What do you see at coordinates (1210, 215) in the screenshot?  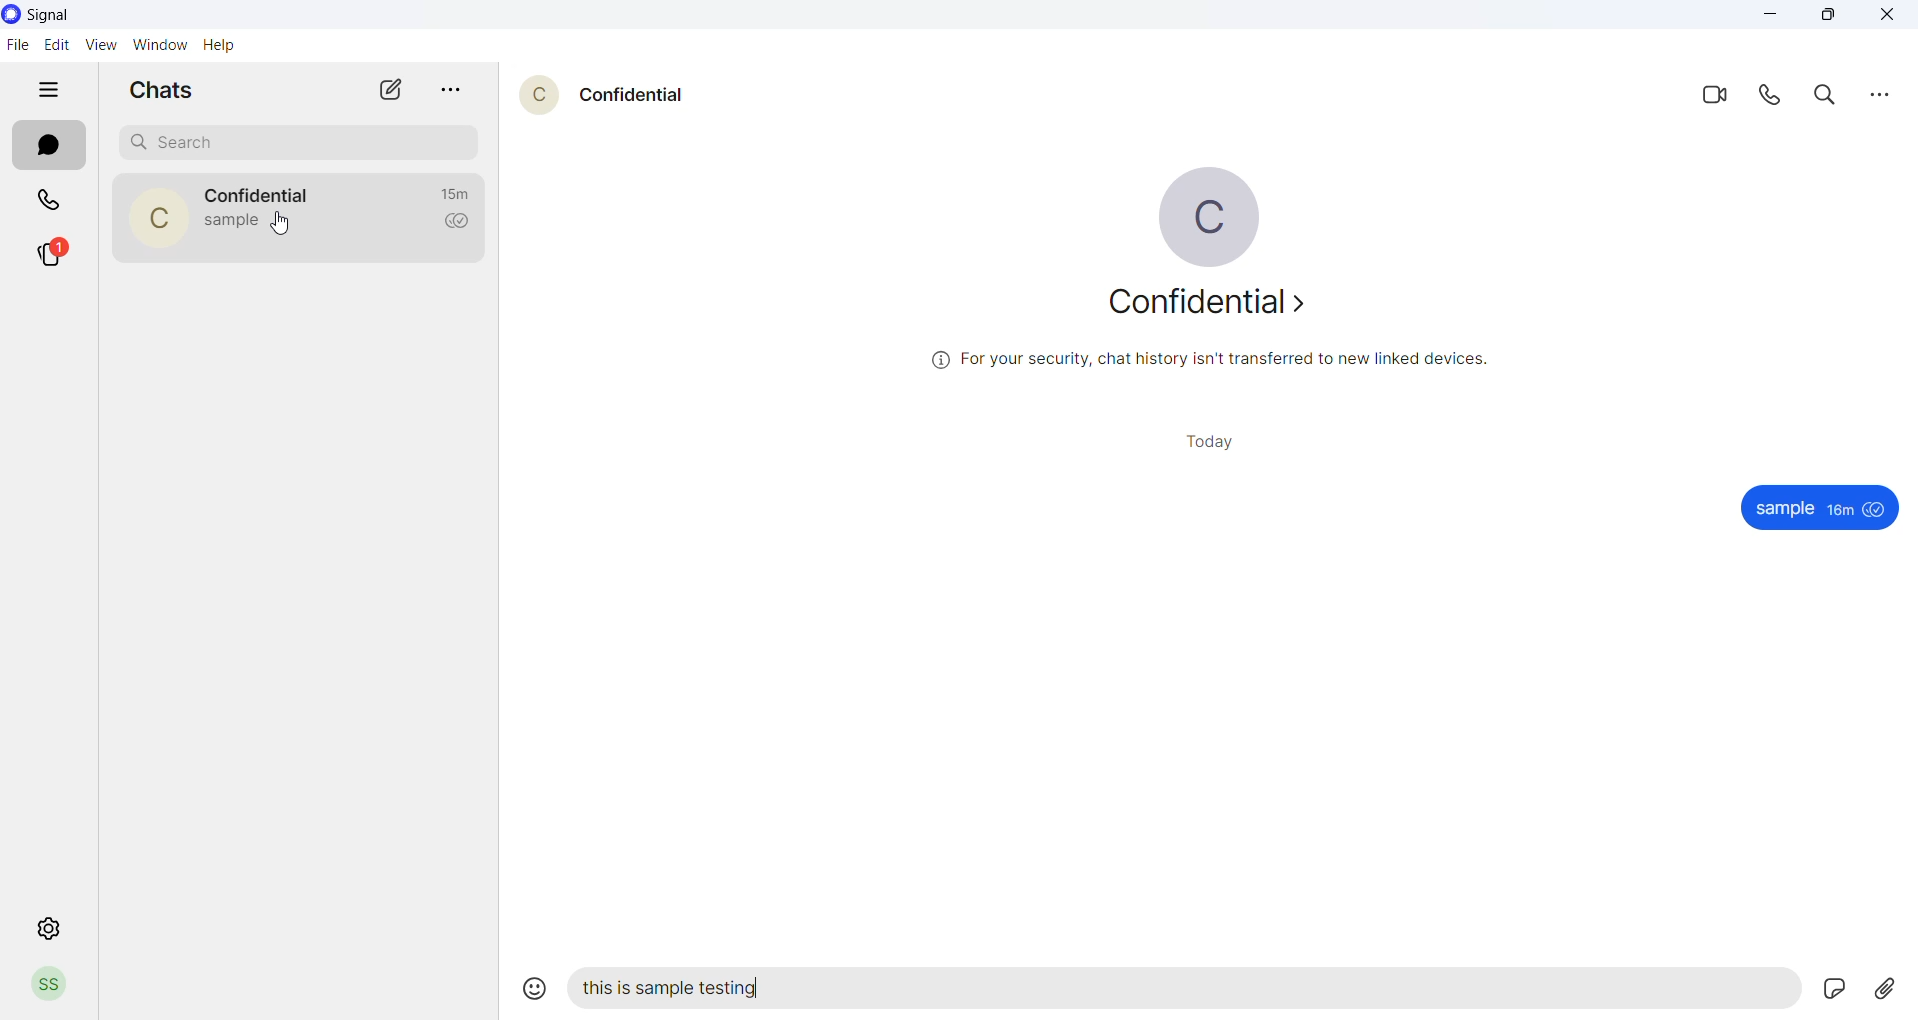 I see `C` at bounding box center [1210, 215].